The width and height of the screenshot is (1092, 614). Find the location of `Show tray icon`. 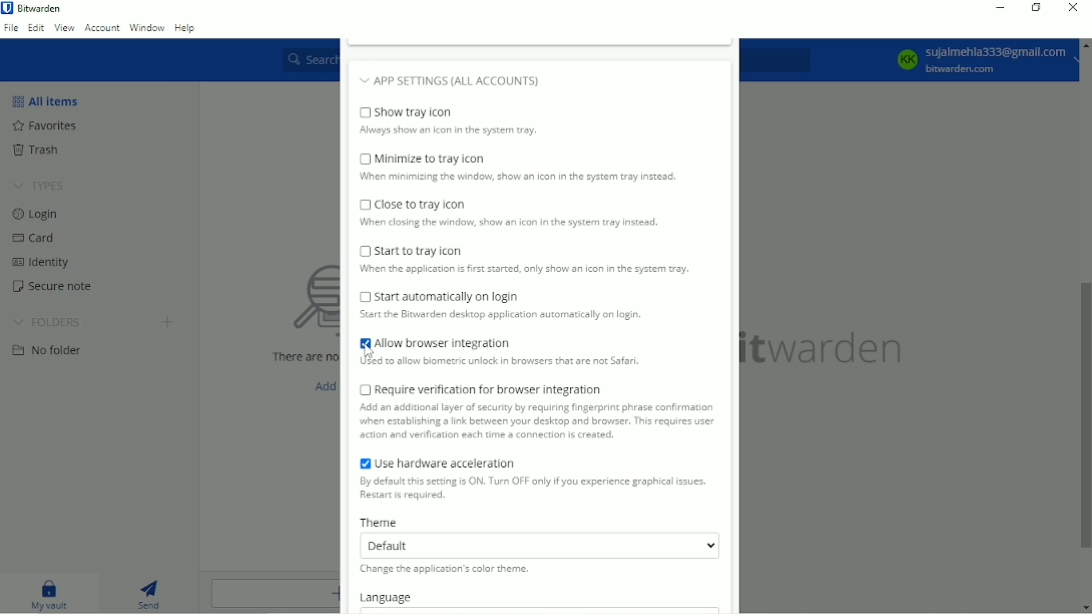

Show tray icon is located at coordinates (451, 112).